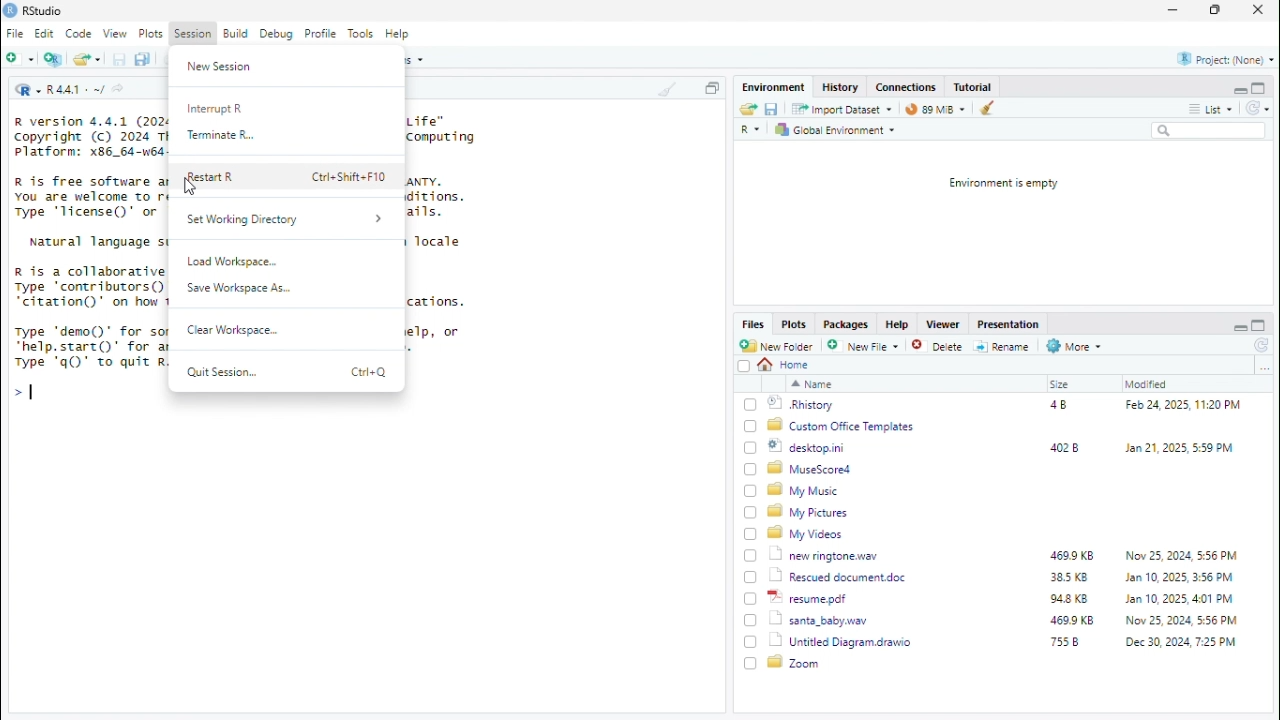 Image resolution: width=1280 pixels, height=720 pixels. What do you see at coordinates (1003, 184) in the screenshot?
I see `Environment is empty` at bounding box center [1003, 184].